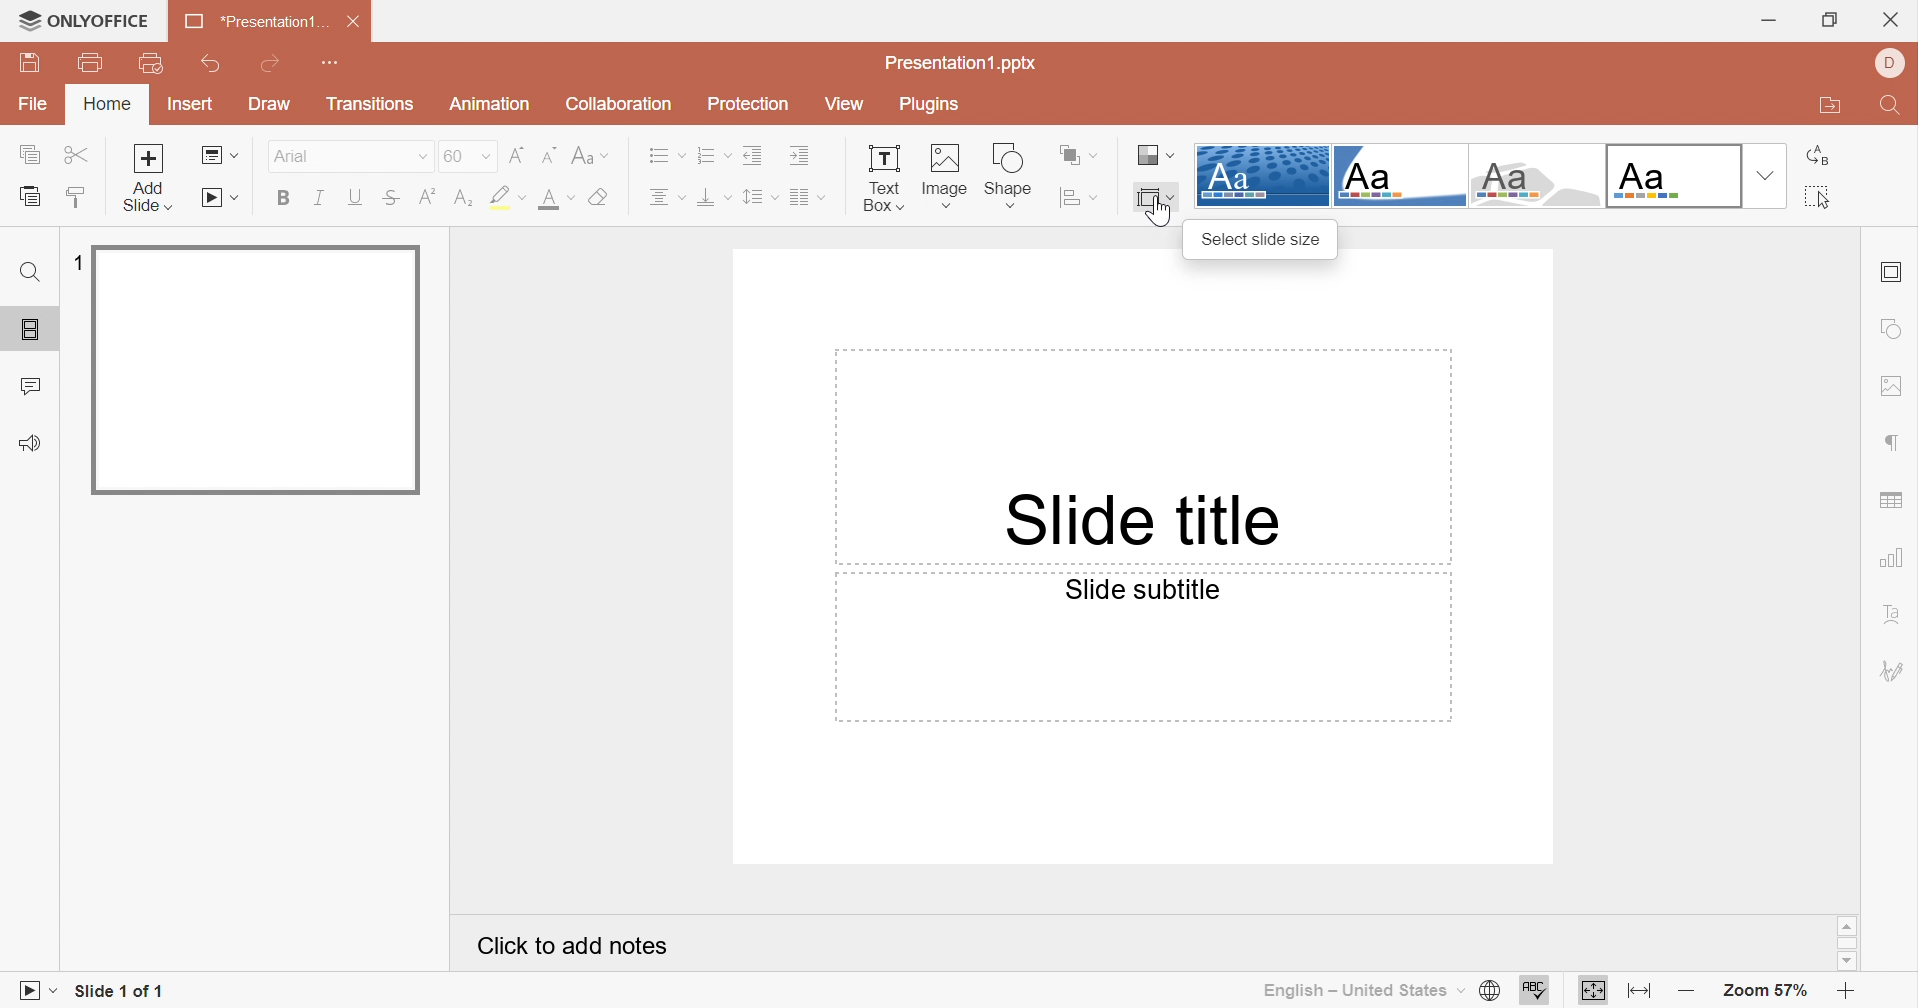  I want to click on Paste, so click(34, 199).